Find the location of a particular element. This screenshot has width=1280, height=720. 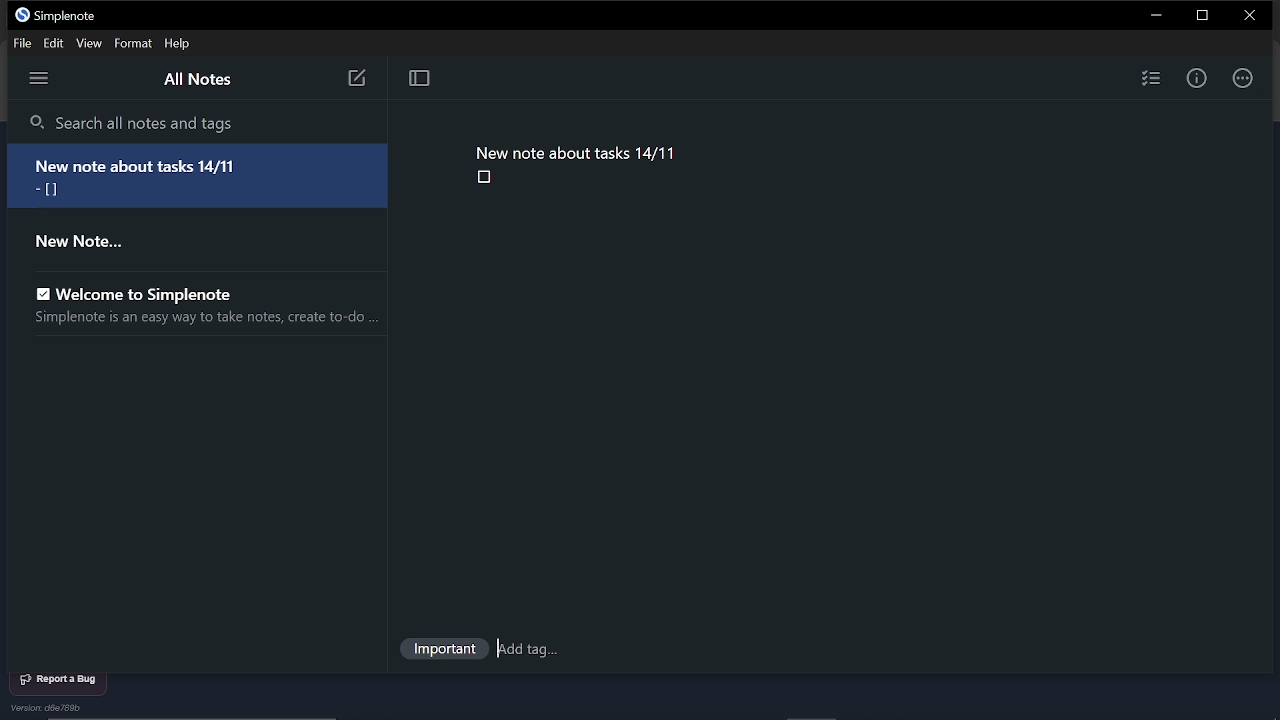

cursor is located at coordinates (502, 647).